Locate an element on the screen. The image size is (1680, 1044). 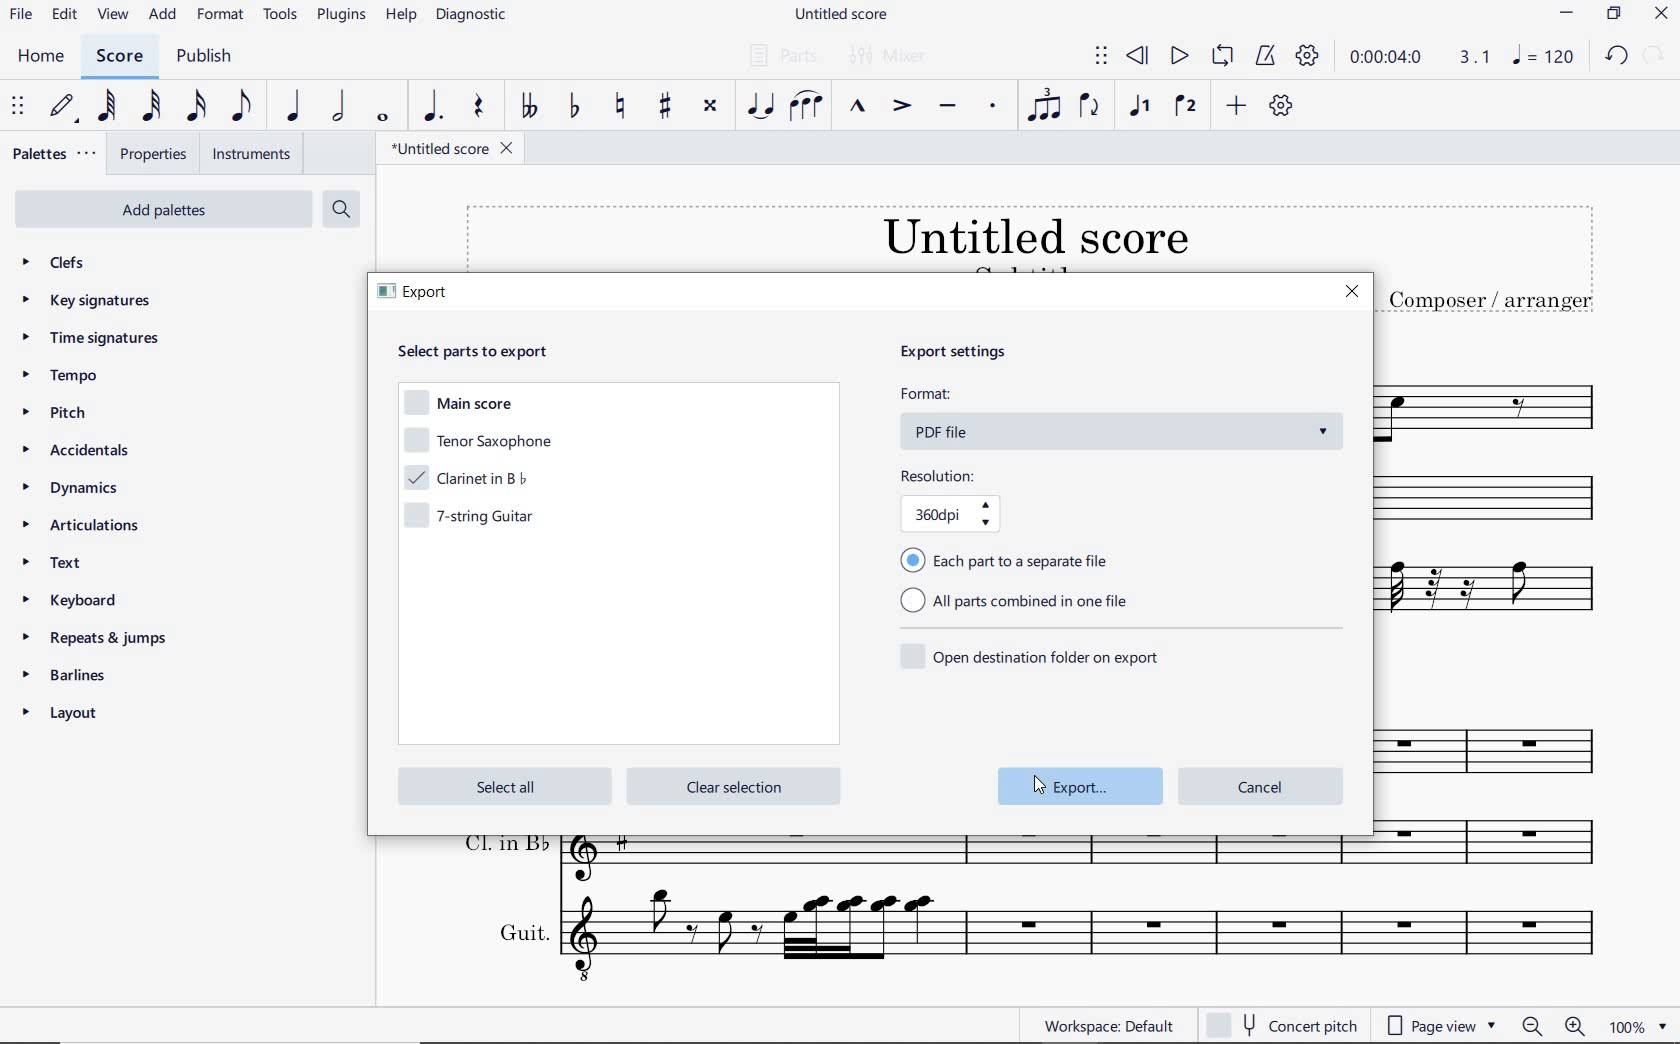
add palettes is located at coordinates (160, 209).